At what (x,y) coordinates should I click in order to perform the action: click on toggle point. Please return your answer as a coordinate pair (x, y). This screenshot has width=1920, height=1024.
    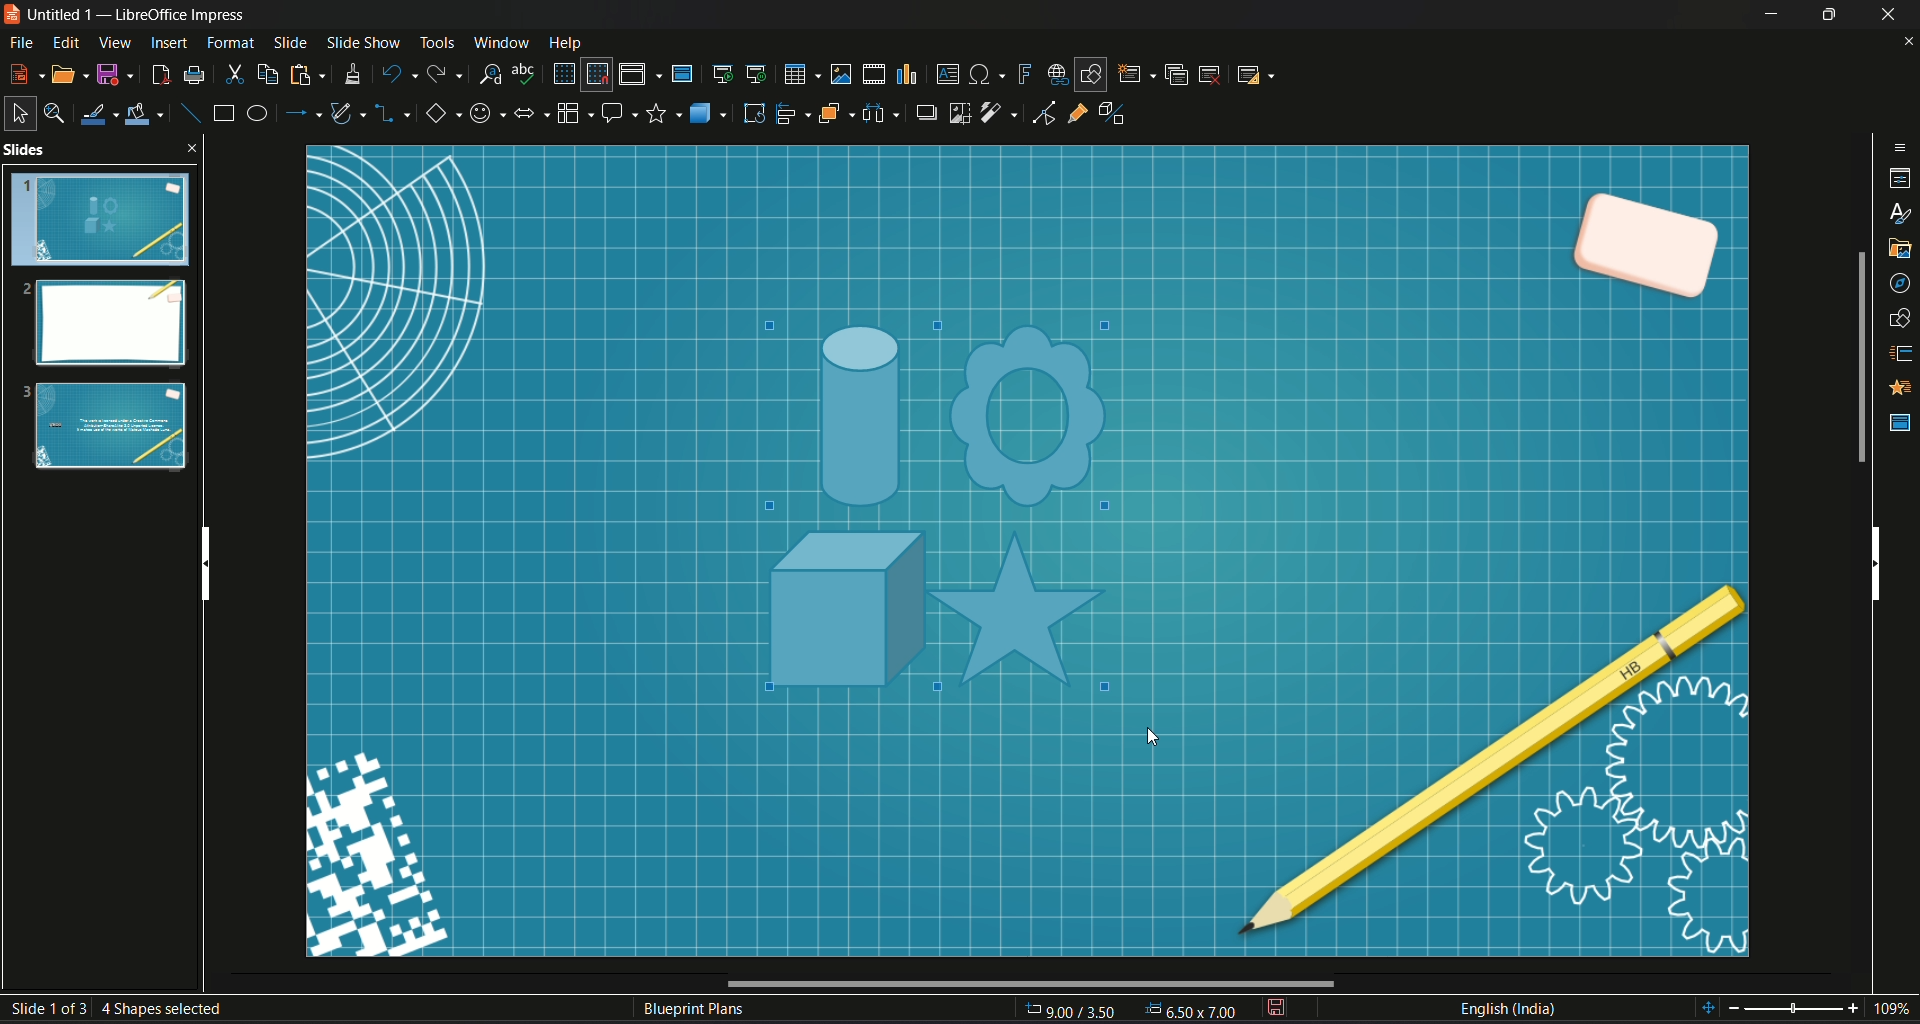
    Looking at the image, I should click on (1041, 115).